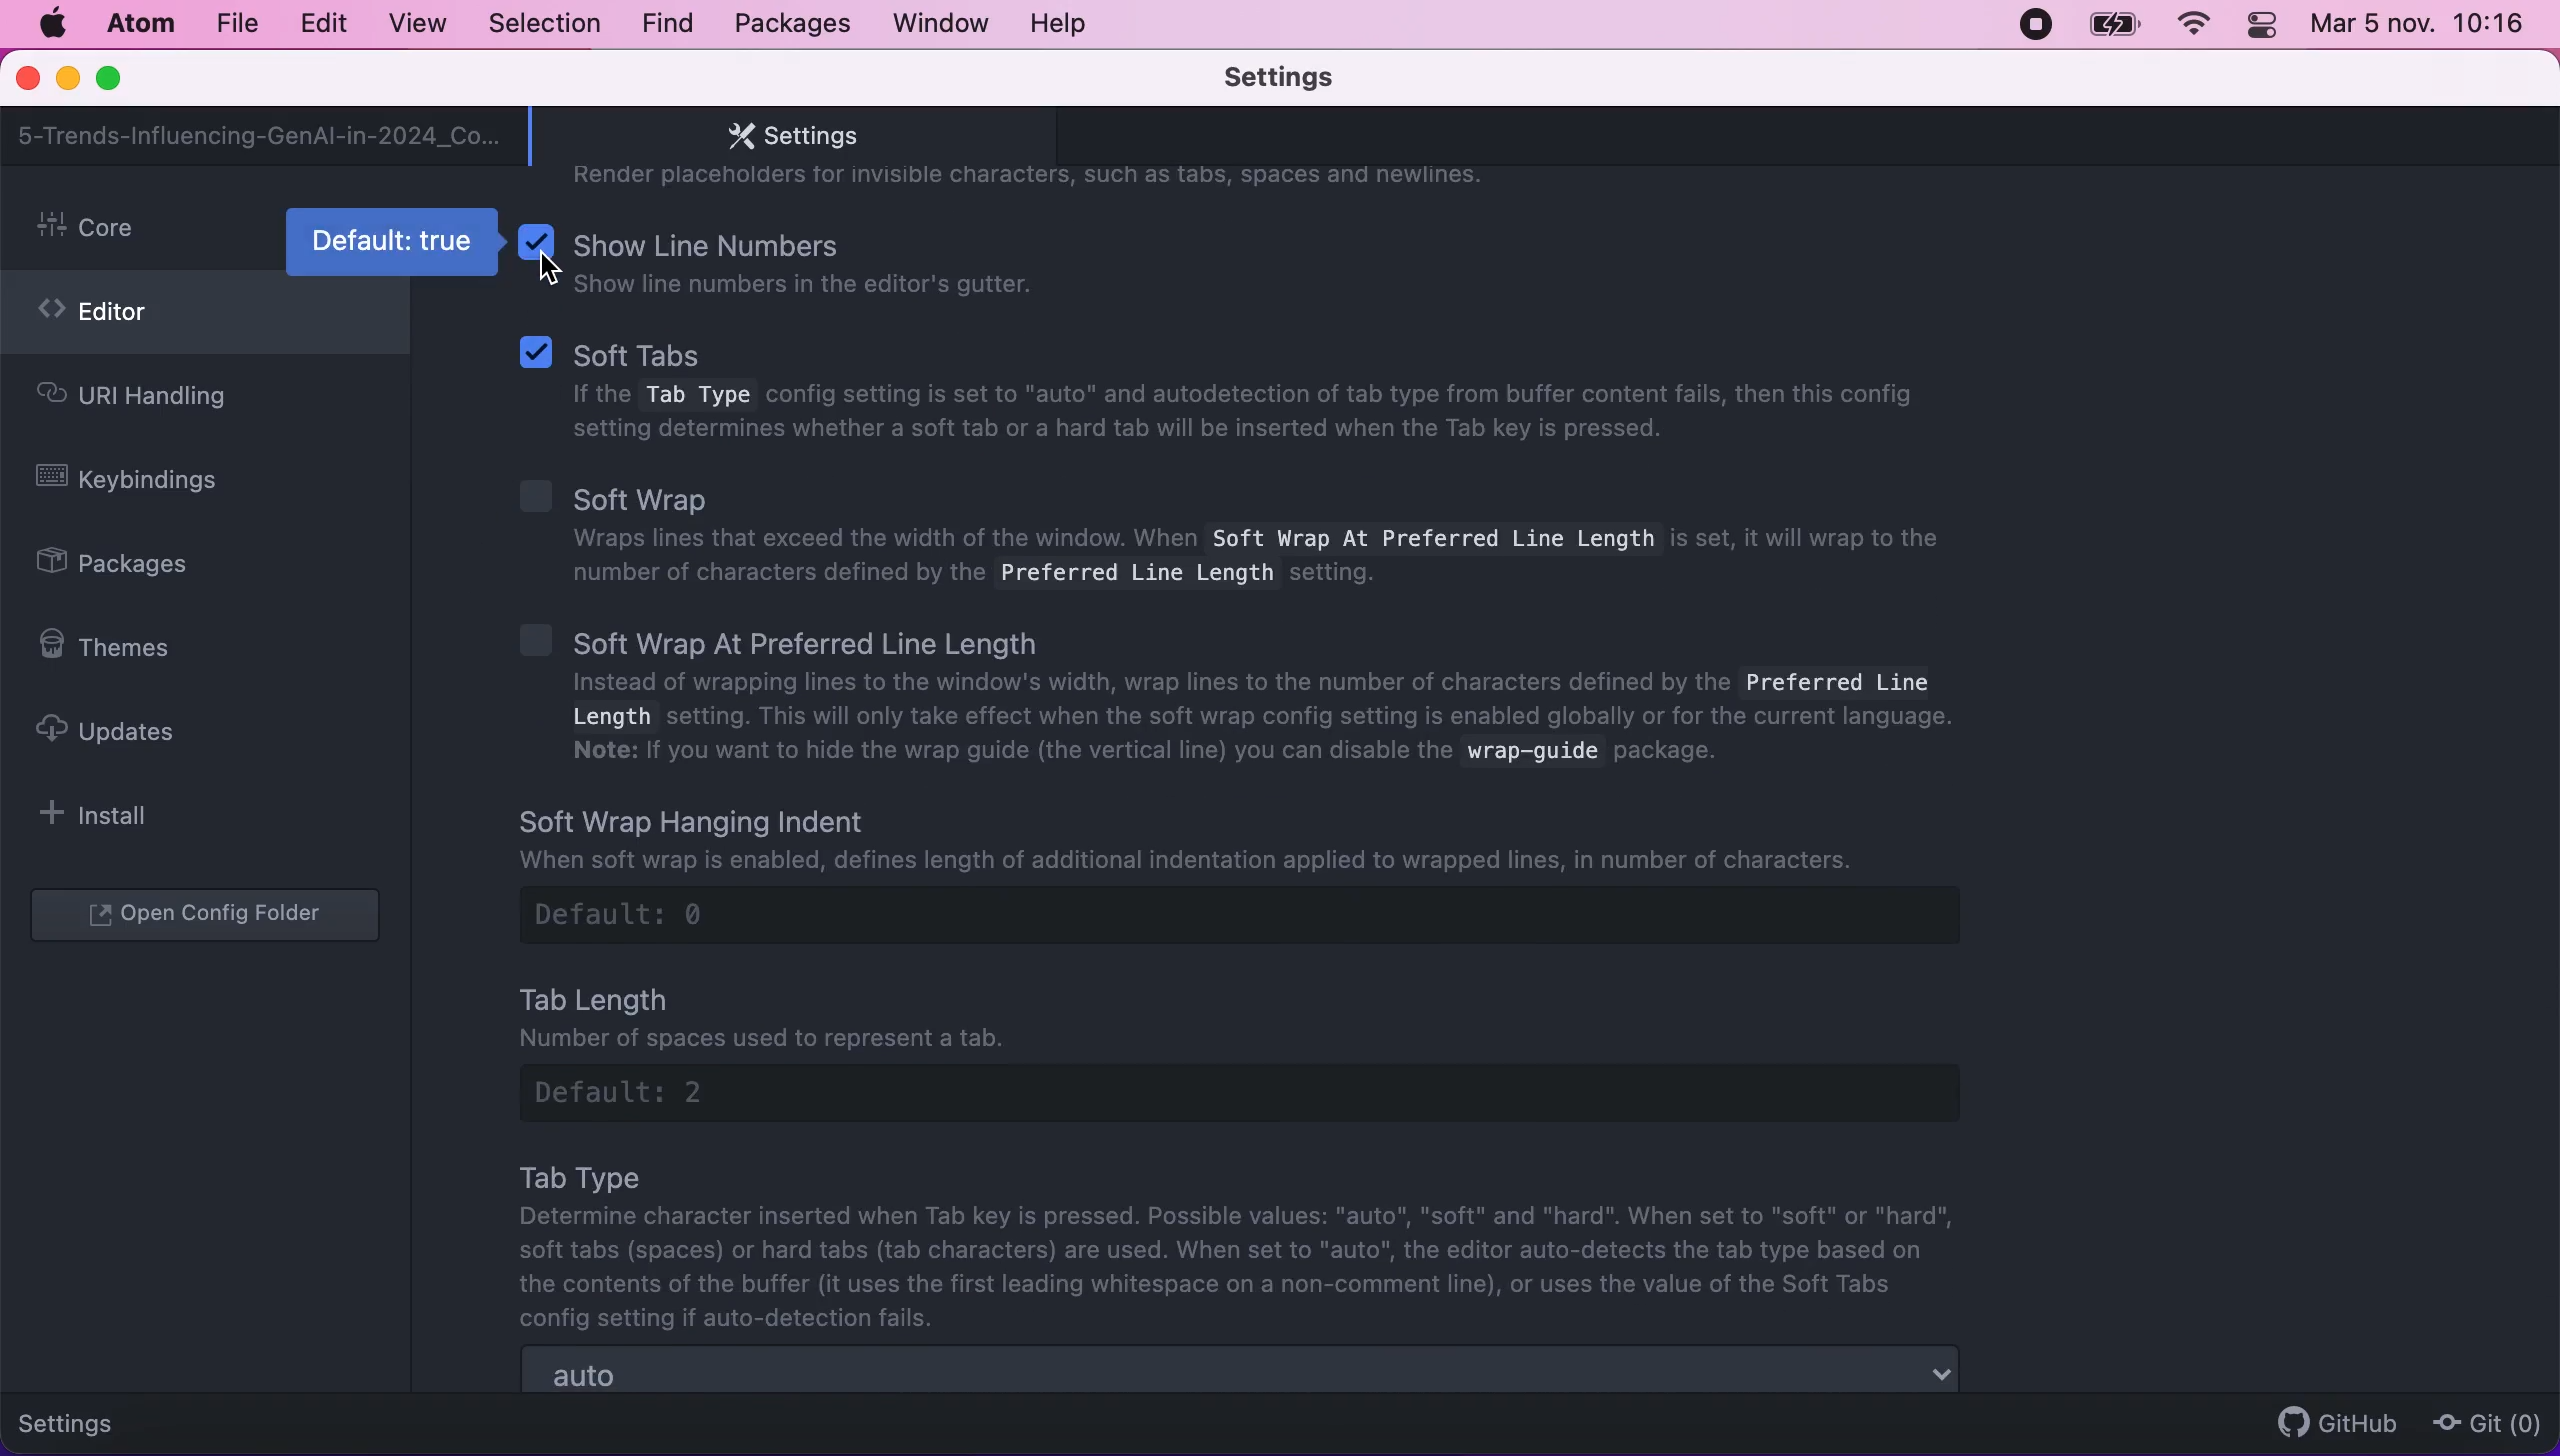  Describe the element at coordinates (395, 240) in the screenshot. I see `default: true` at that location.